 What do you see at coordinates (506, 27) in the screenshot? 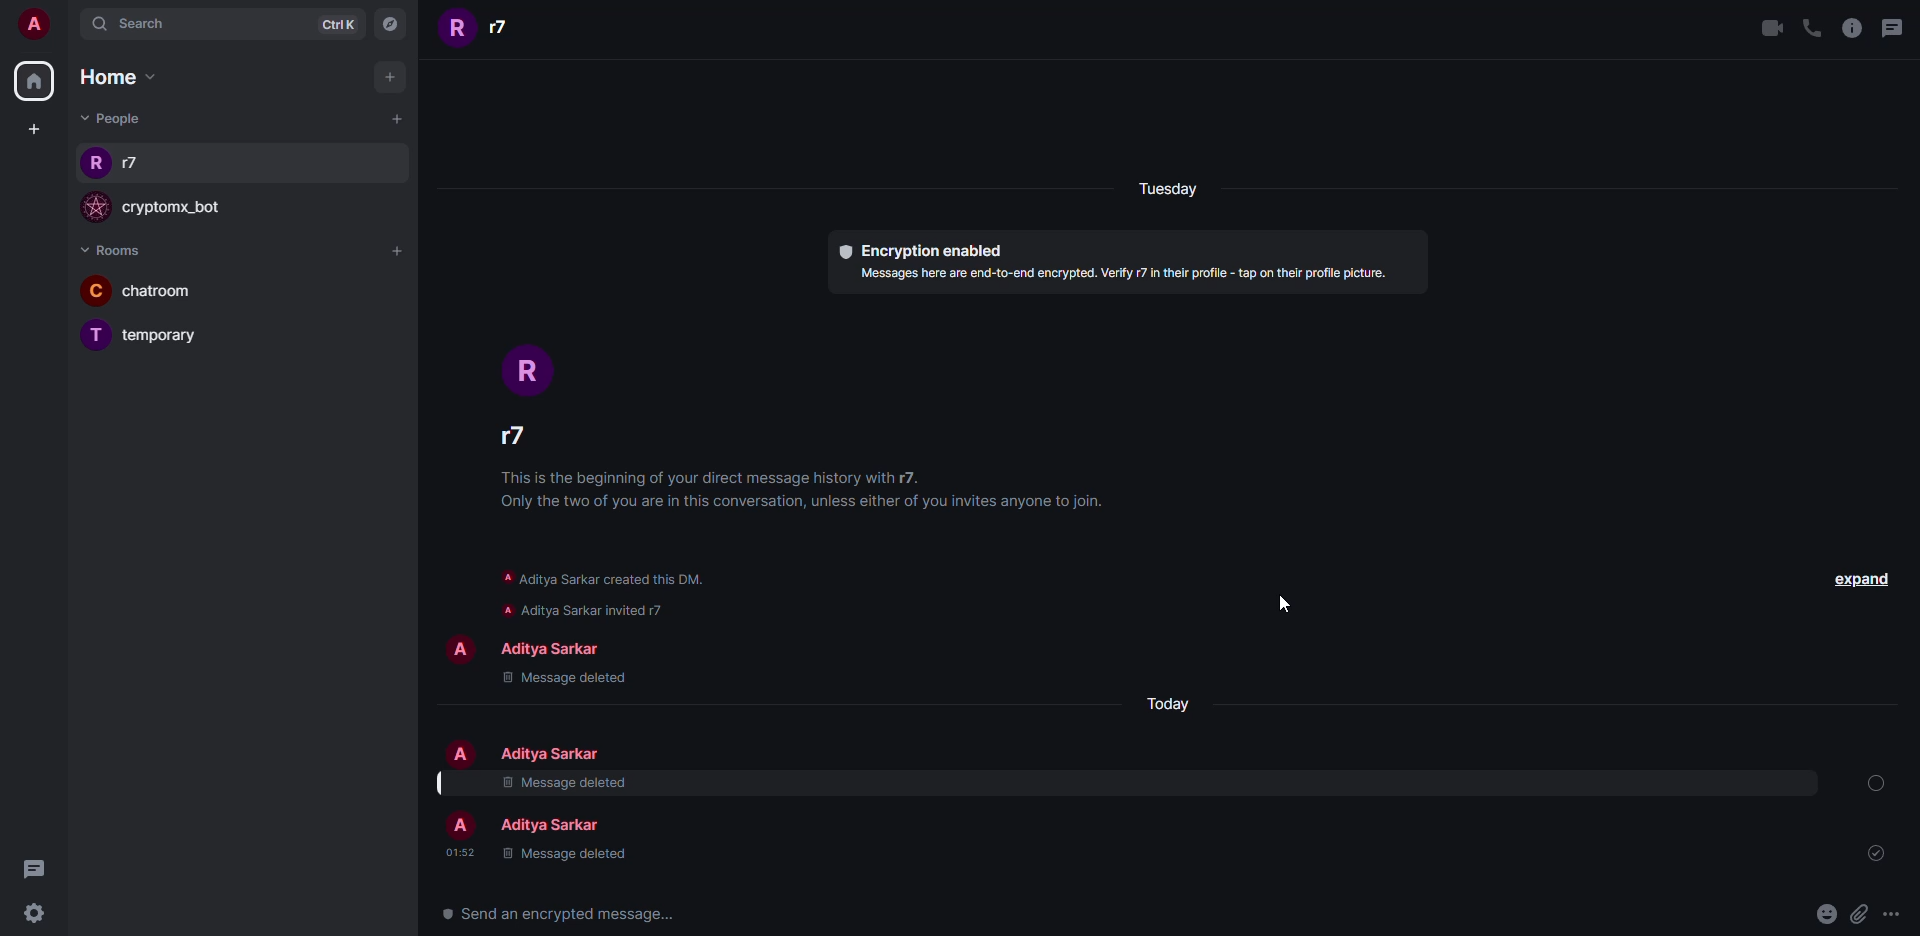
I see `people` at bounding box center [506, 27].